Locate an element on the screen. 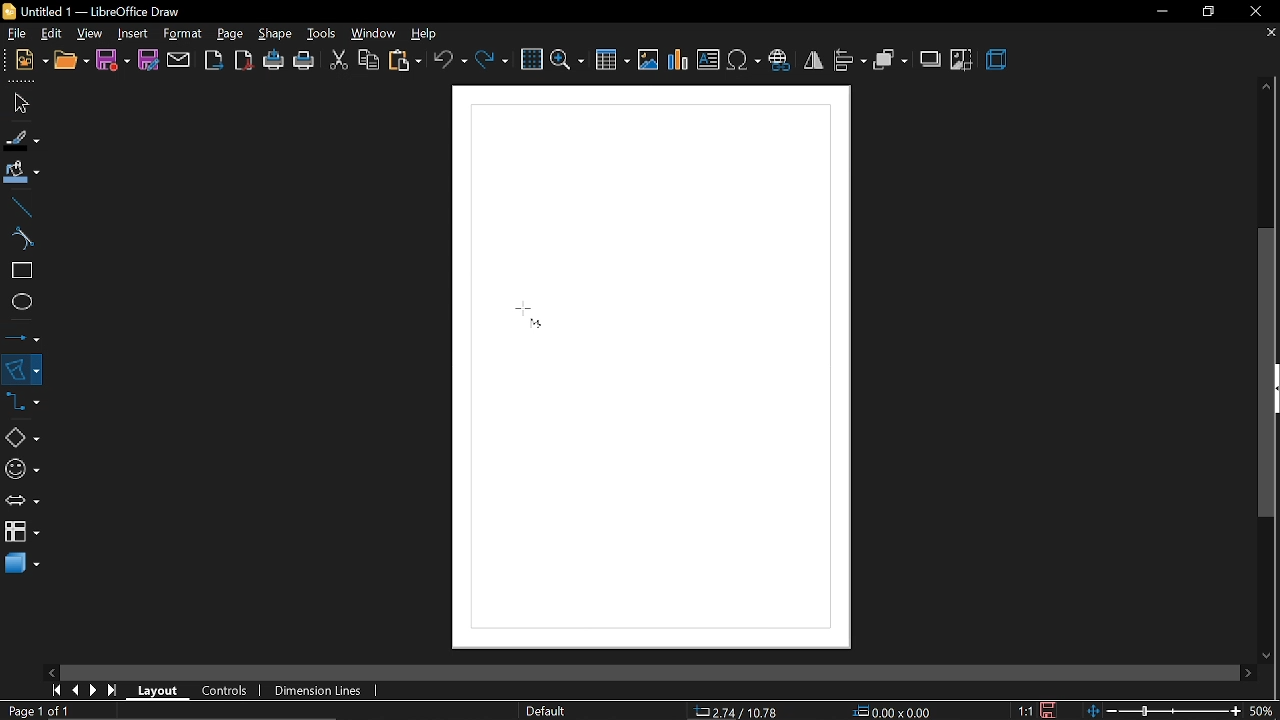 This screenshot has width=1280, height=720. symbol shapes is located at coordinates (21, 469).